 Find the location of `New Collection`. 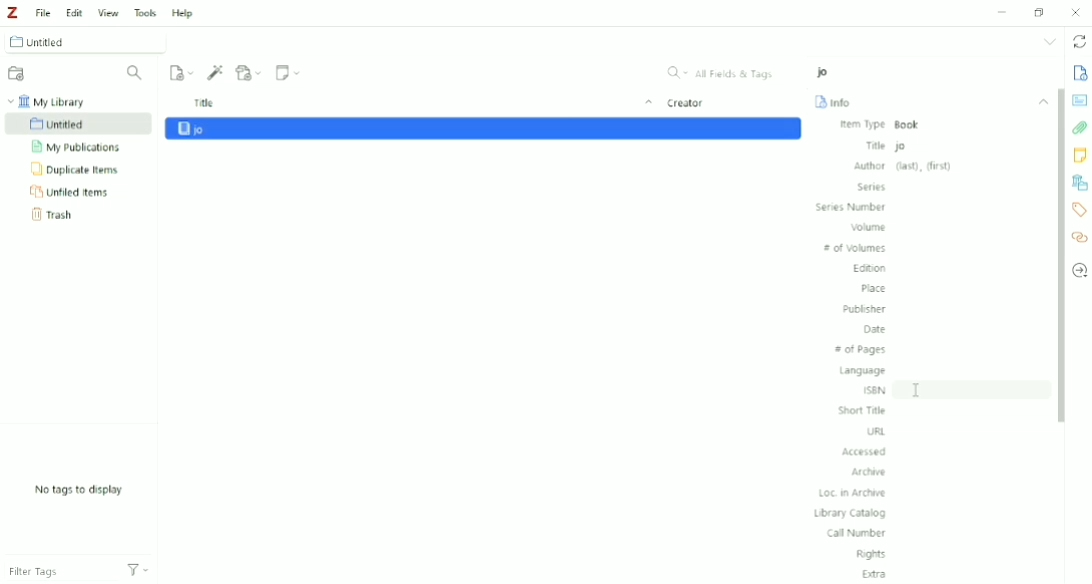

New Collection is located at coordinates (18, 73).